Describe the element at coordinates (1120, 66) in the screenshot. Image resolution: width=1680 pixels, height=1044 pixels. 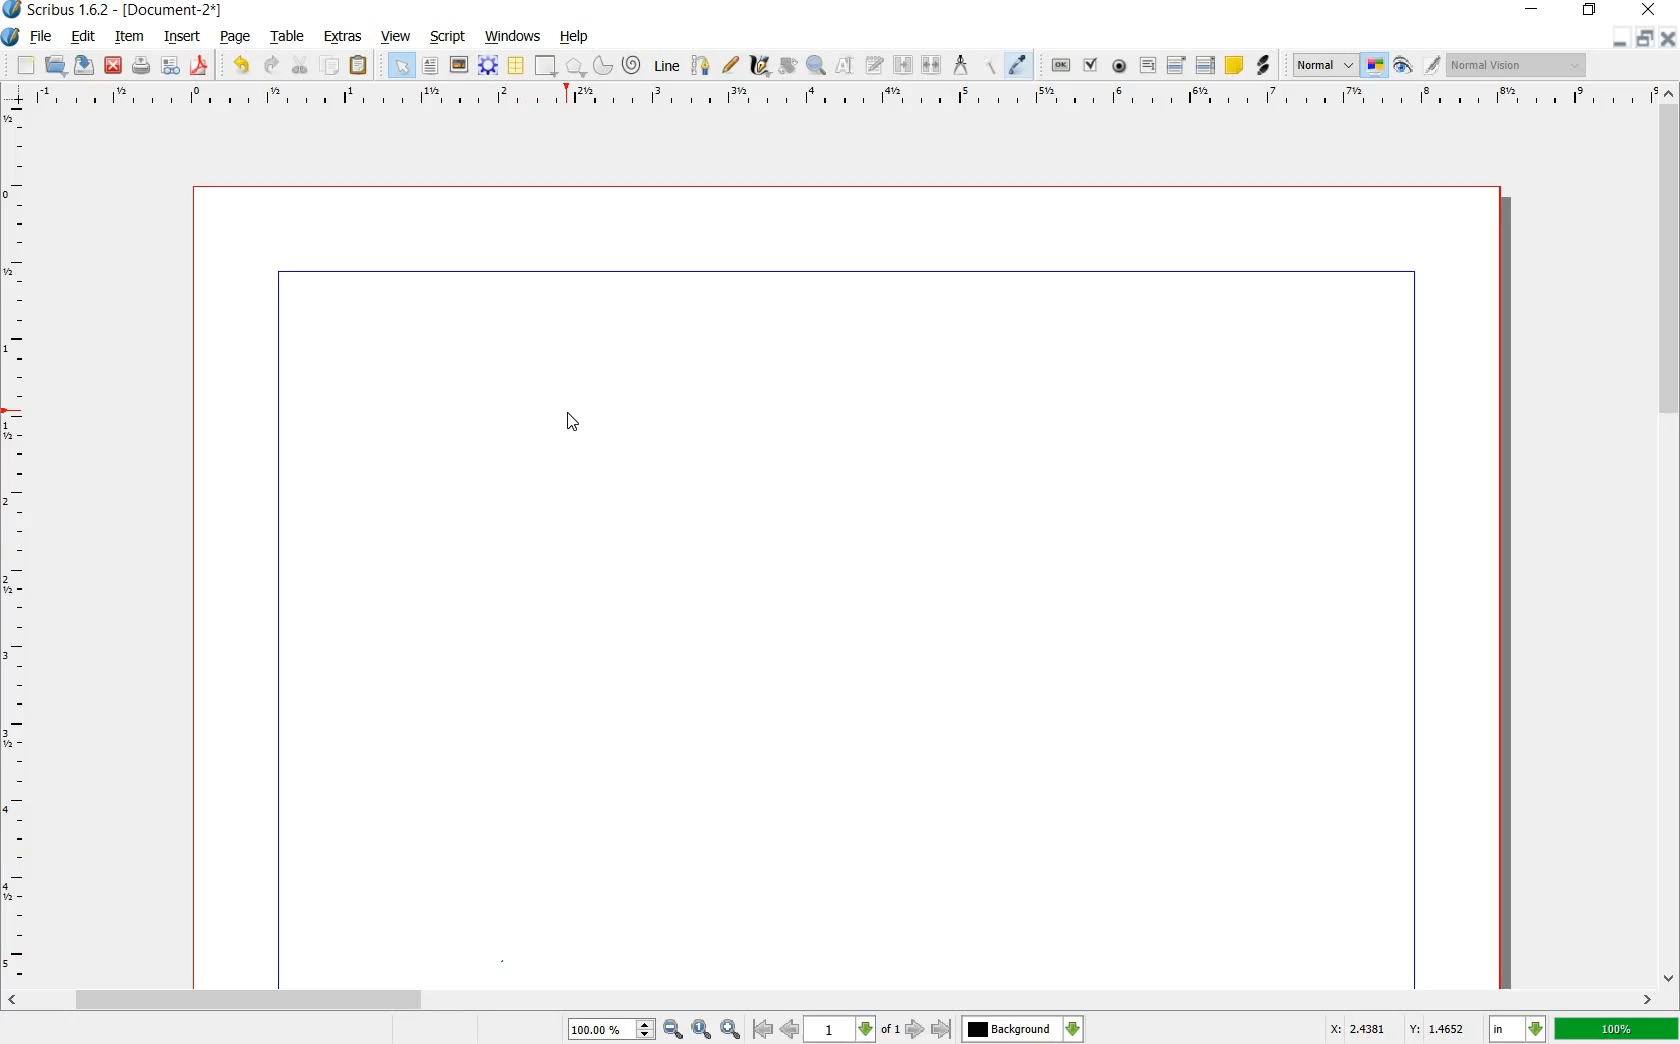
I see `PDF RADIO BUTTON` at that location.